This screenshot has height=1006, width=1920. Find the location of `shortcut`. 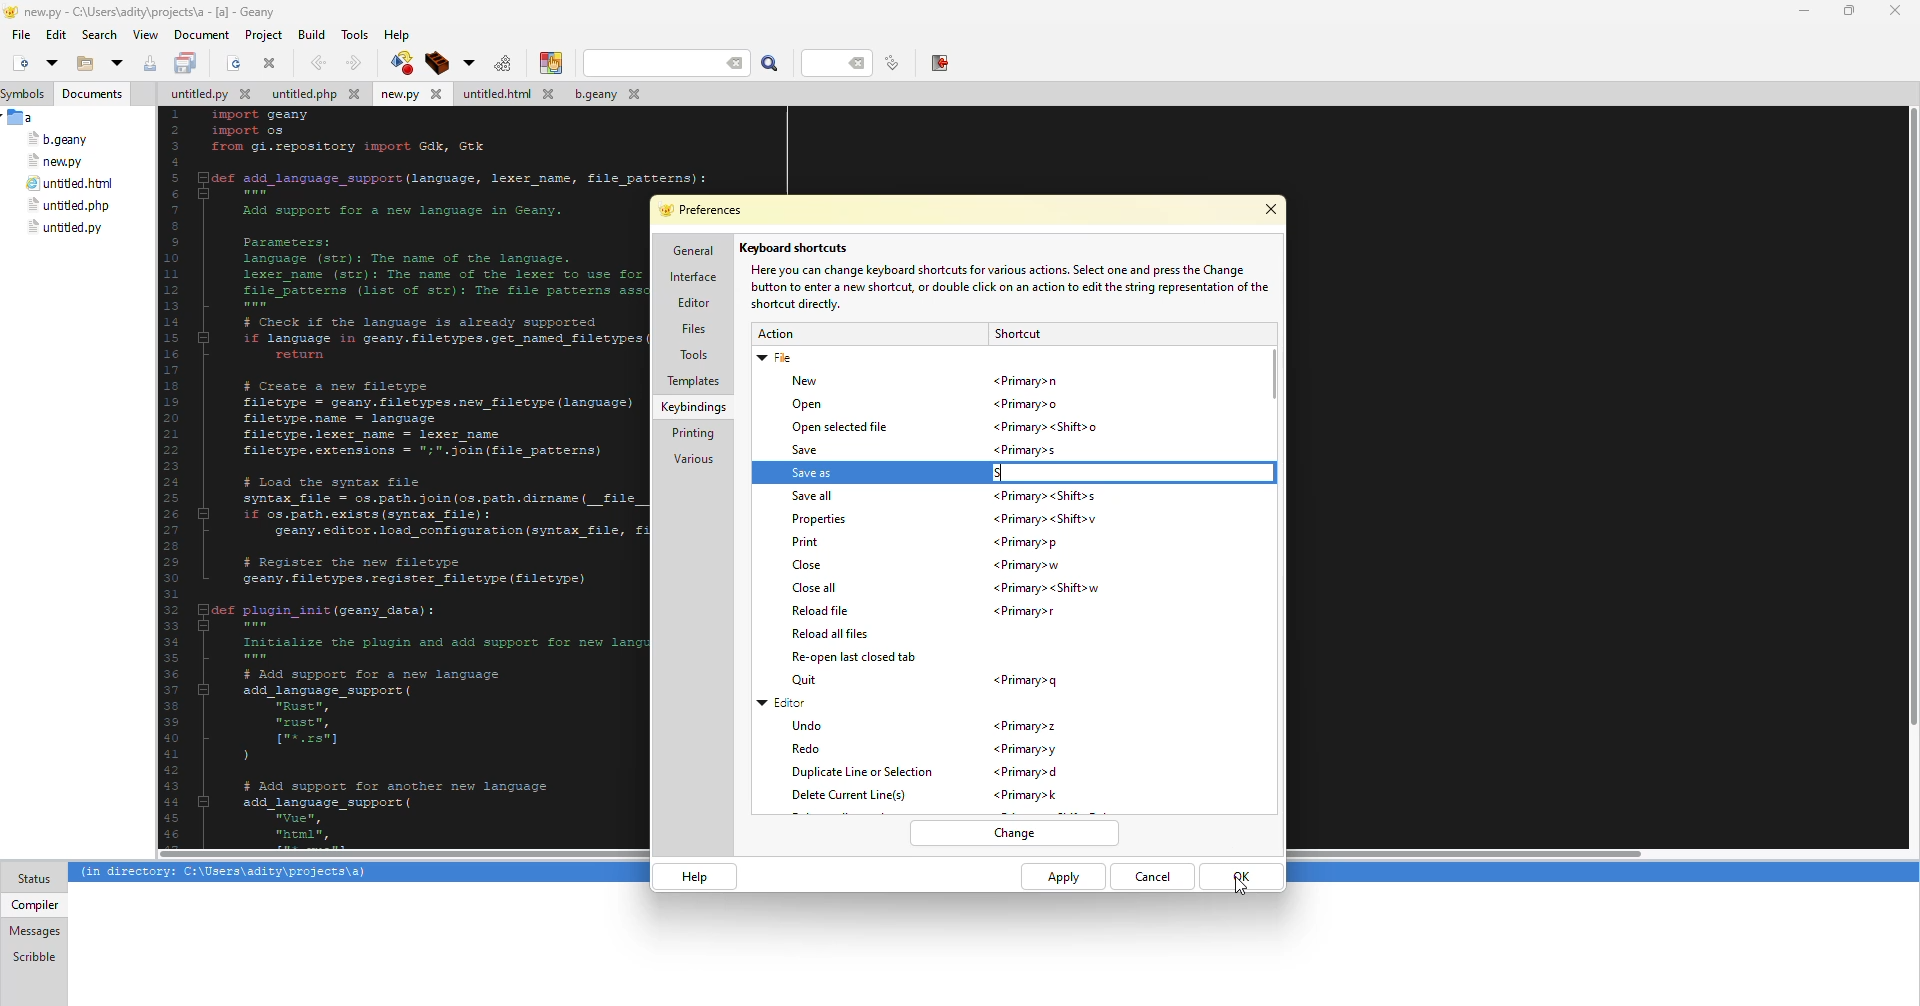

shortcut is located at coordinates (1026, 450).